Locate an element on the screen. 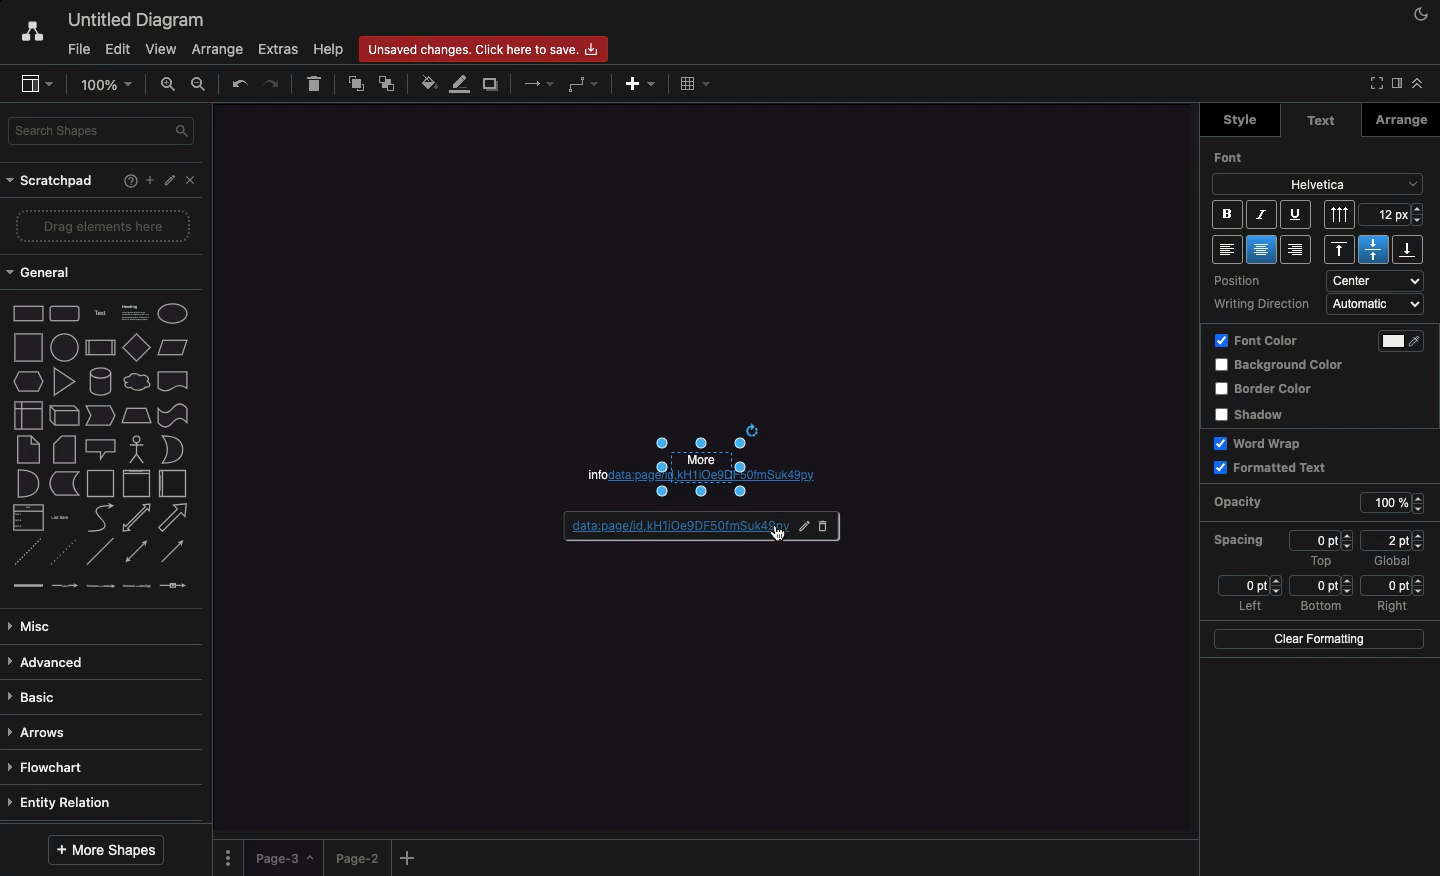 This screenshot has height=876, width=1440. docs link to page 2 is located at coordinates (660, 528).